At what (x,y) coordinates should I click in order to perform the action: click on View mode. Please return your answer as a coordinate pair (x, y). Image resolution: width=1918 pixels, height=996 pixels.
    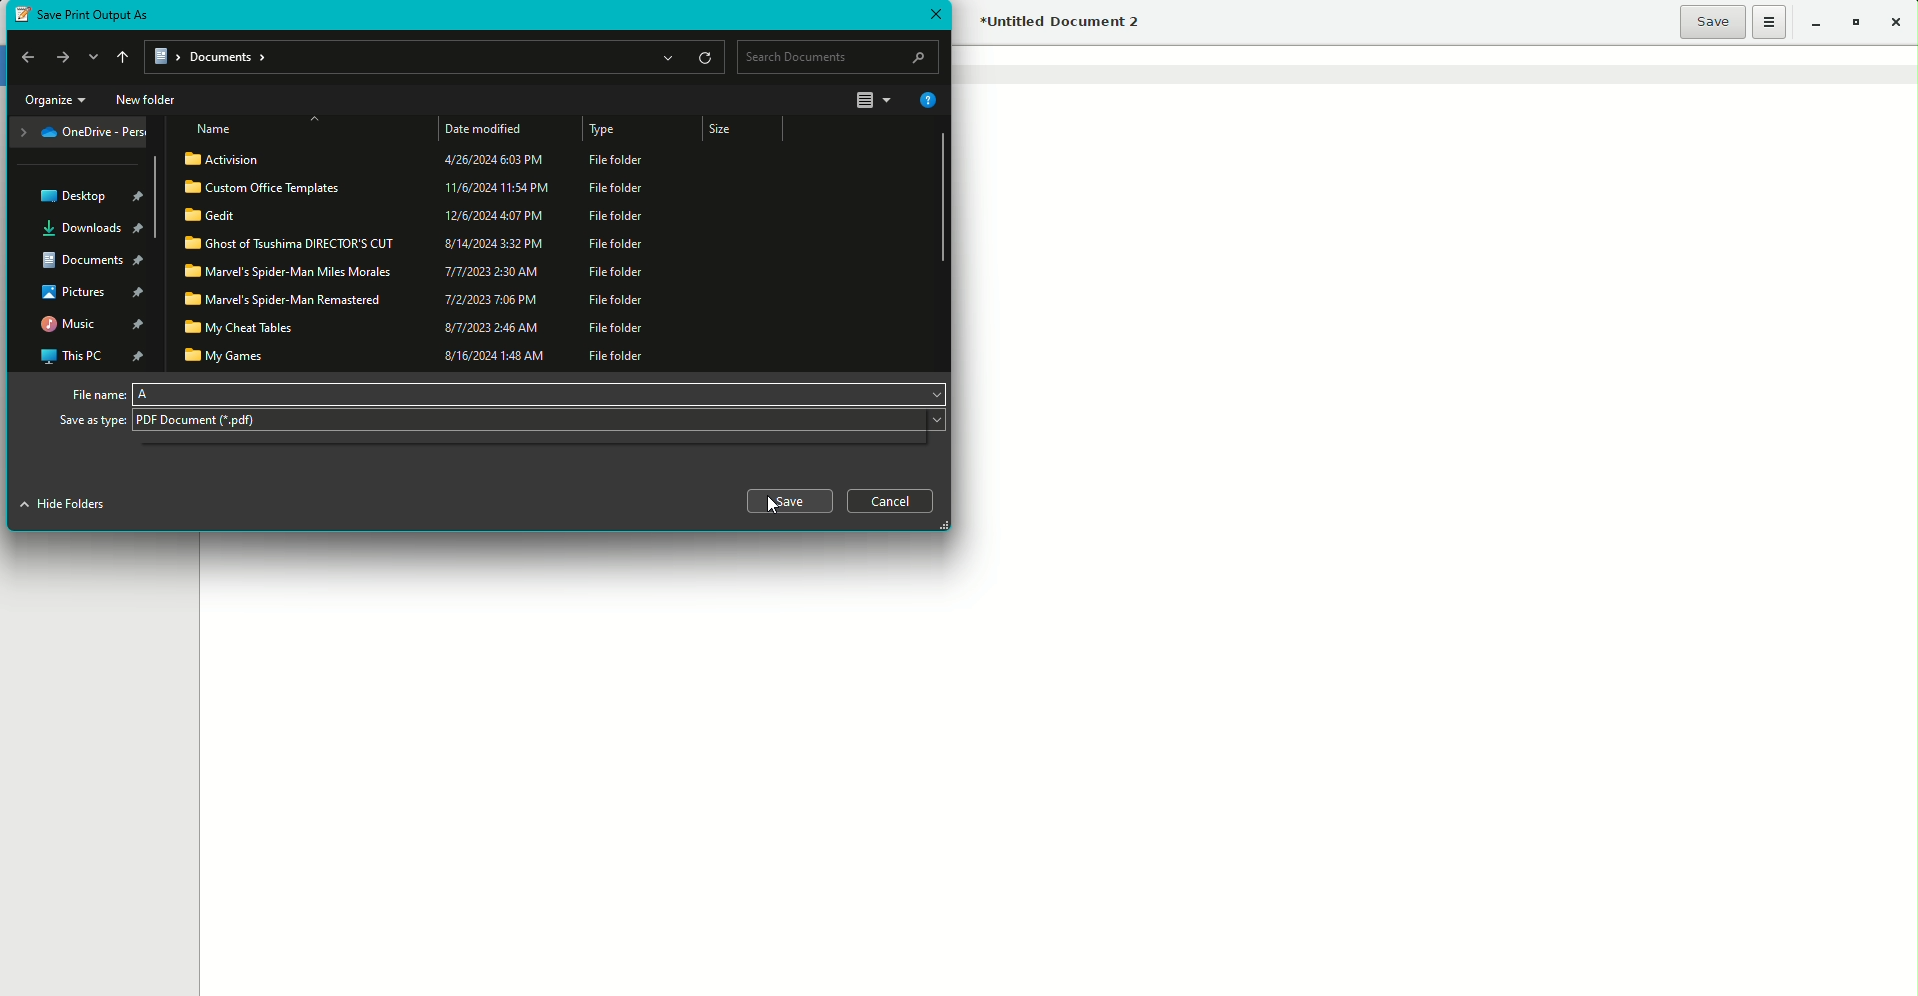
    Looking at the image, I should click on (874, 101).